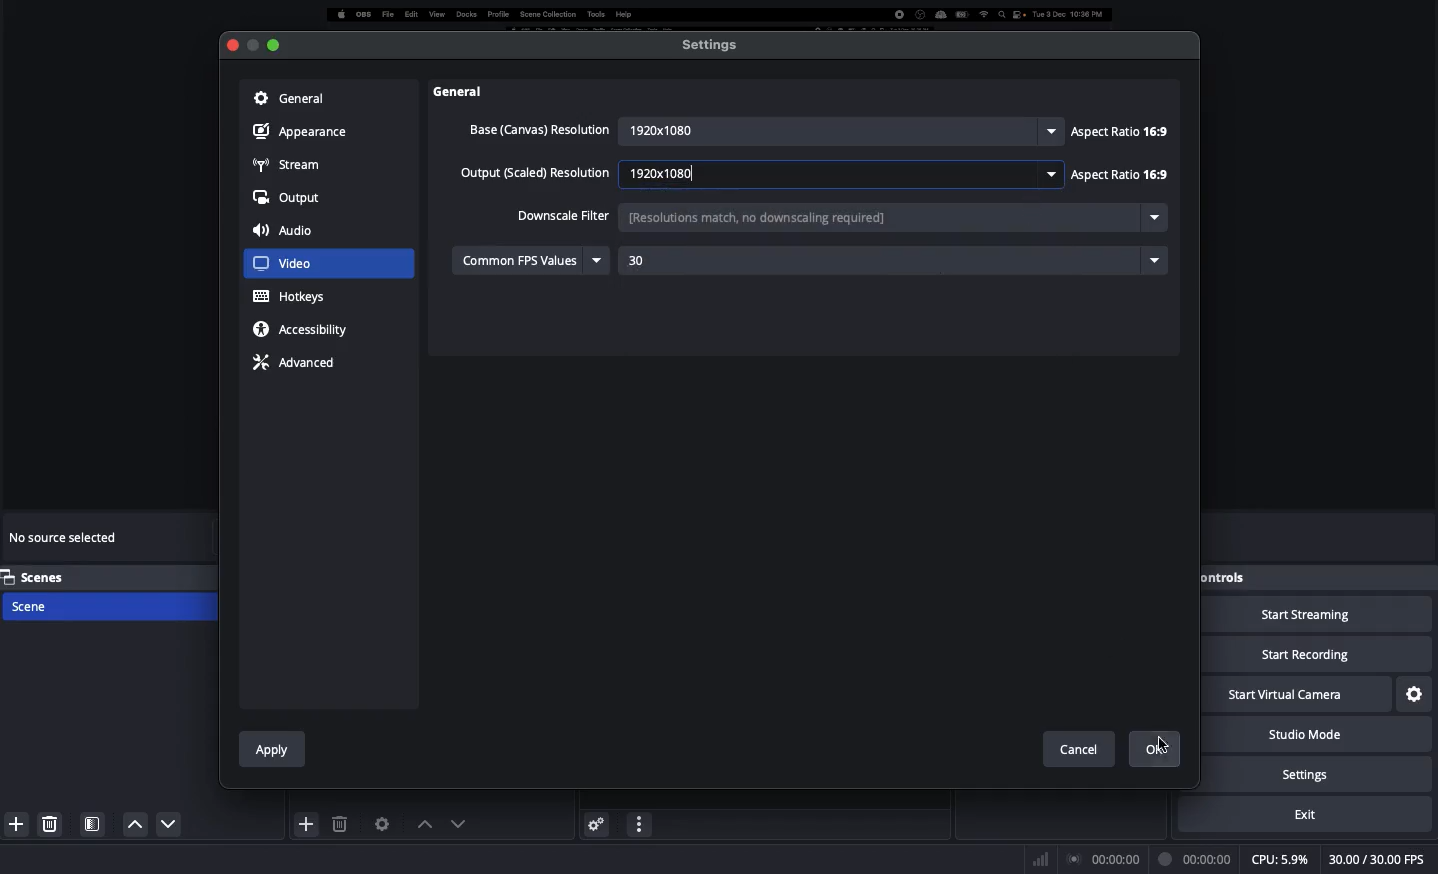 The width and height of the screenshot is (1438, 874). Describe the element at coordinates (843, 217) in the screenshot. I see `(Resolutions match, no downscaling required)` at that location.